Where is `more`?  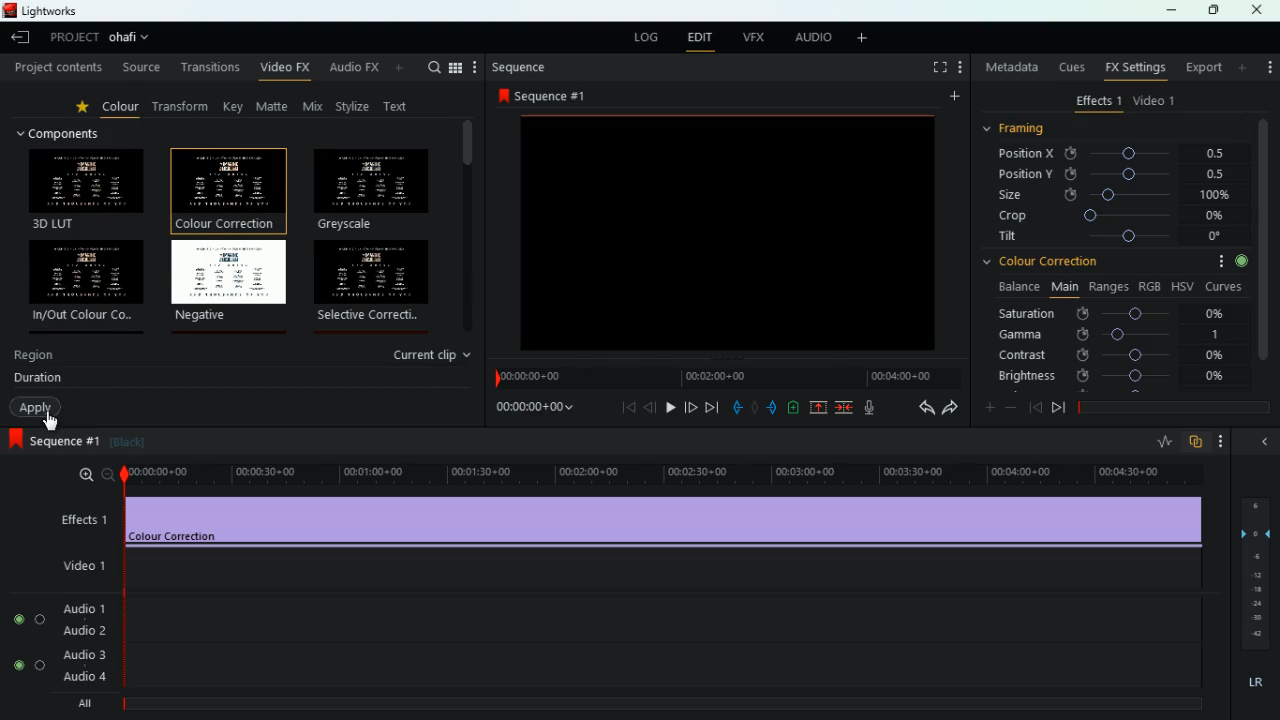
more is located at coordinates (1220, 440).